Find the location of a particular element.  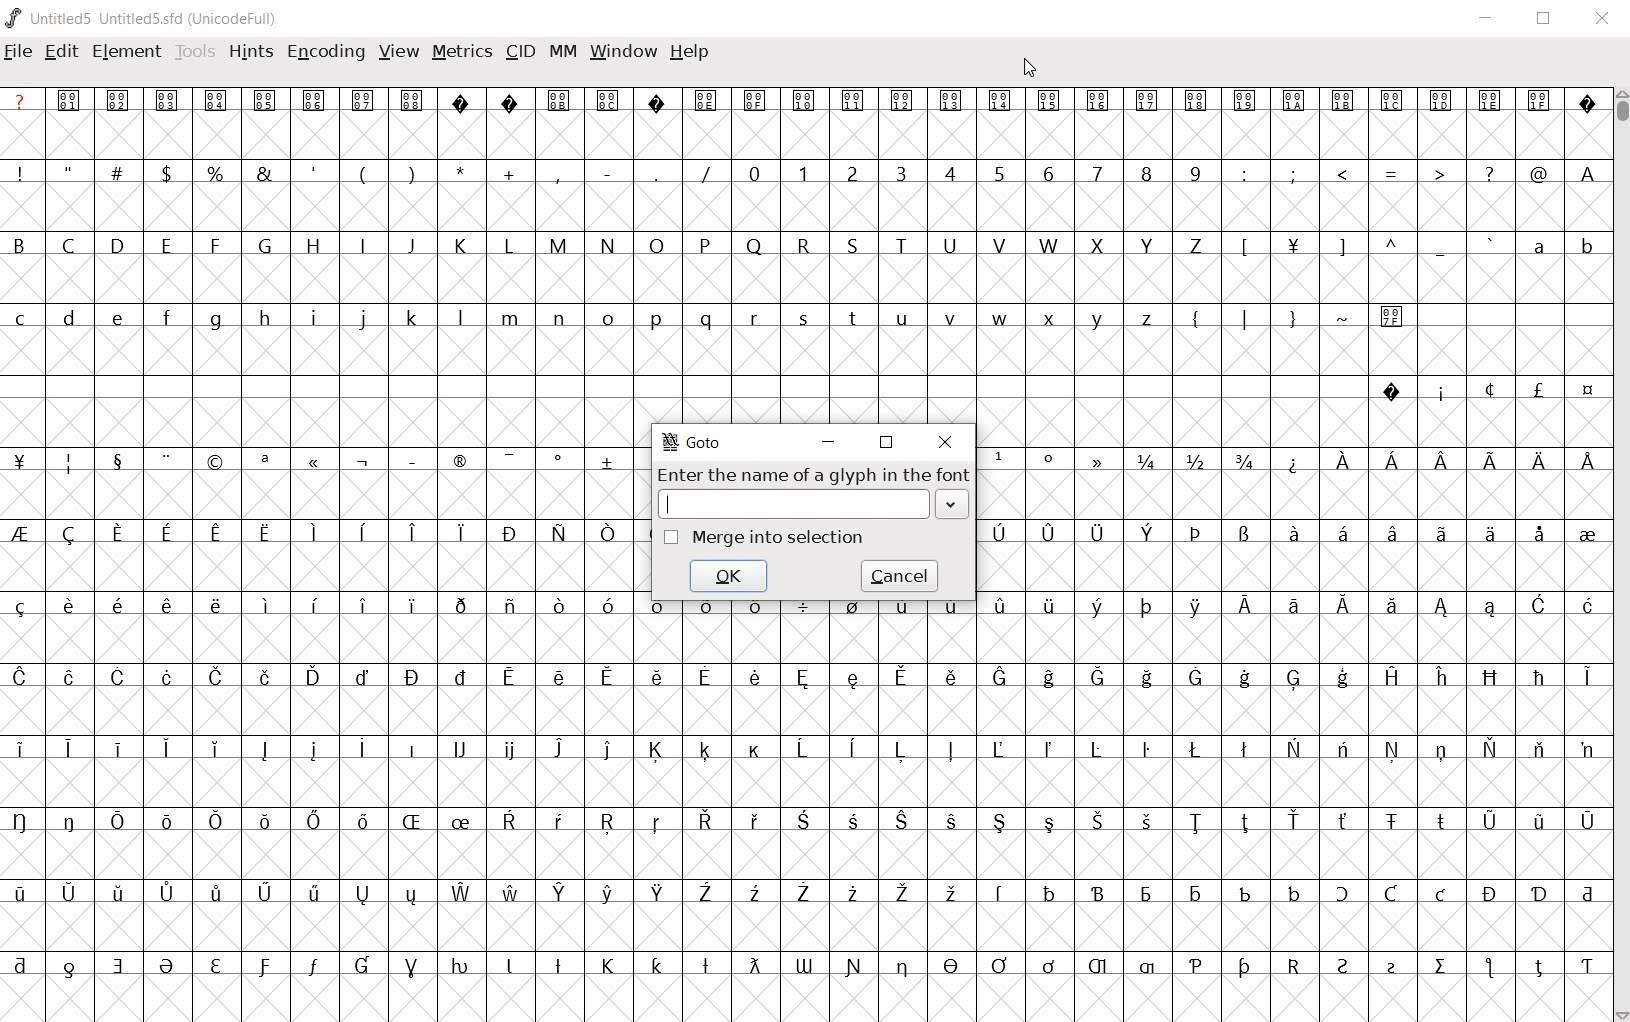

Symbol is located at coordinates (903, 894).